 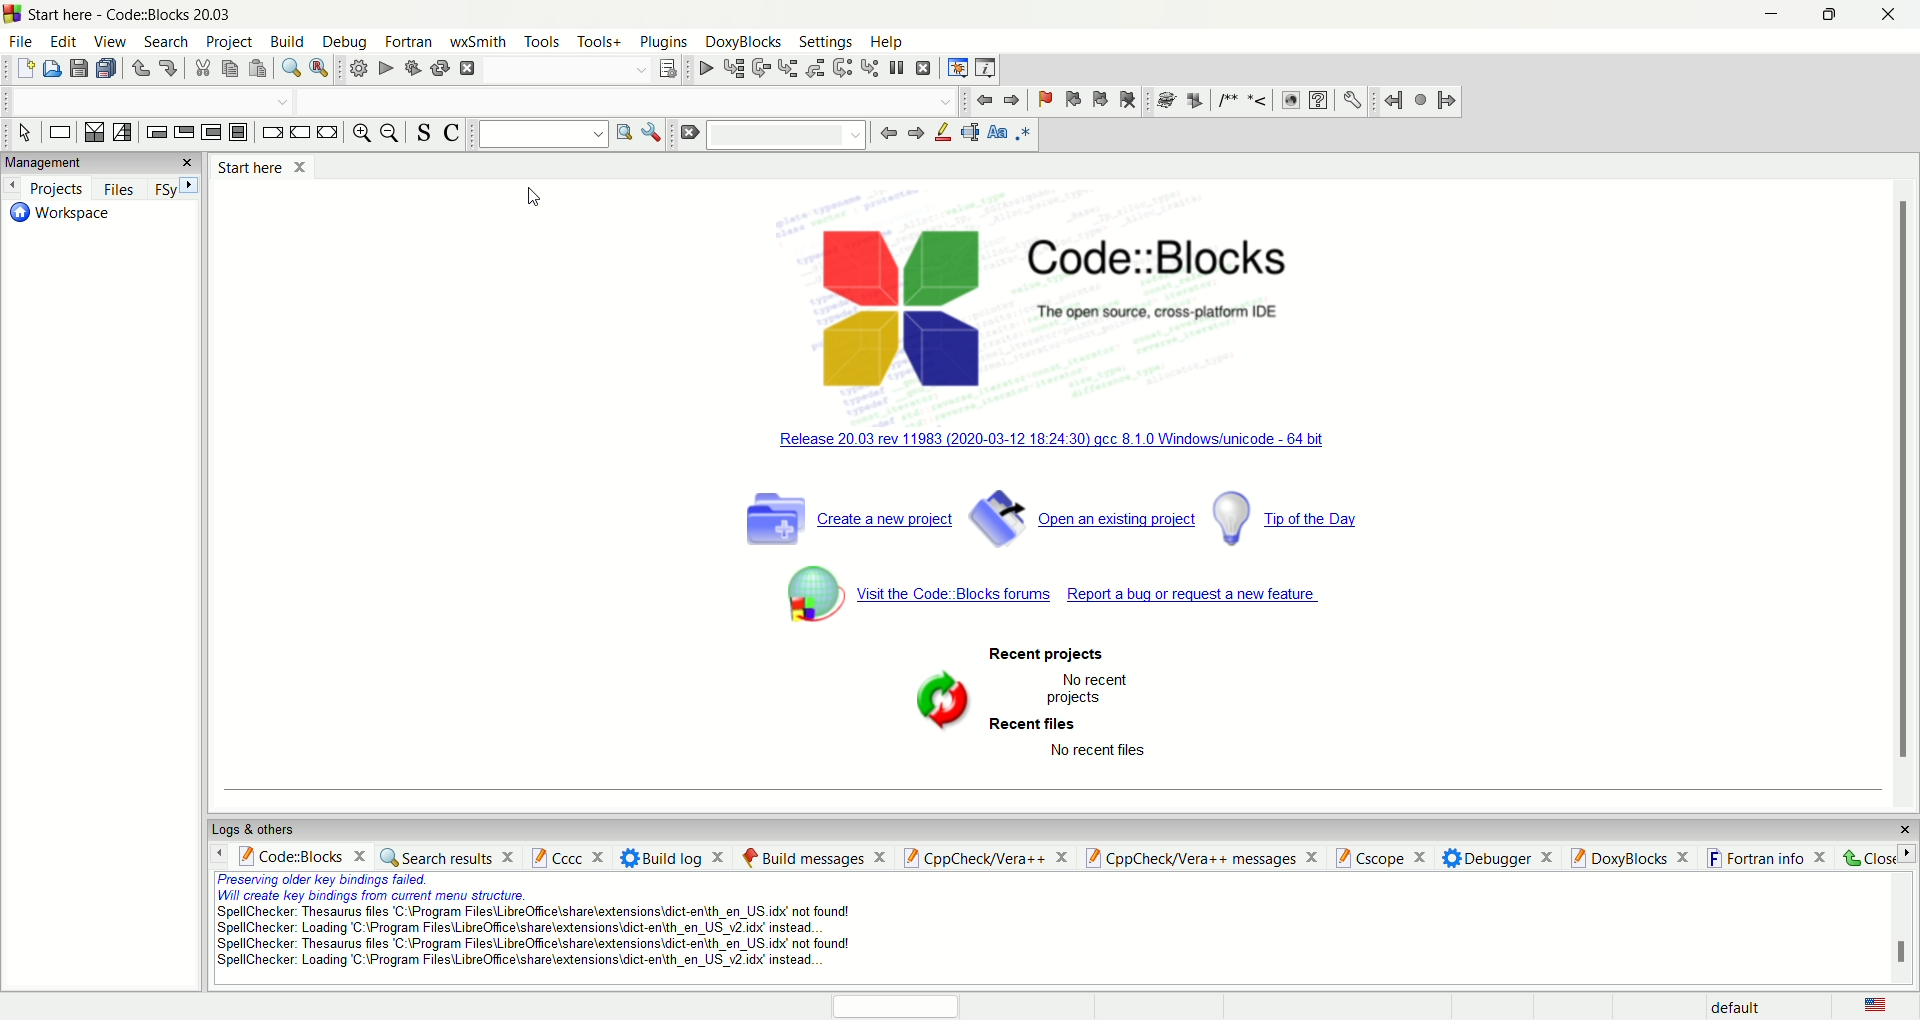 What do you see at coordinates (411, 69) in the screenshot?
I see `rebuild and run` at bounding box center [411, 69].